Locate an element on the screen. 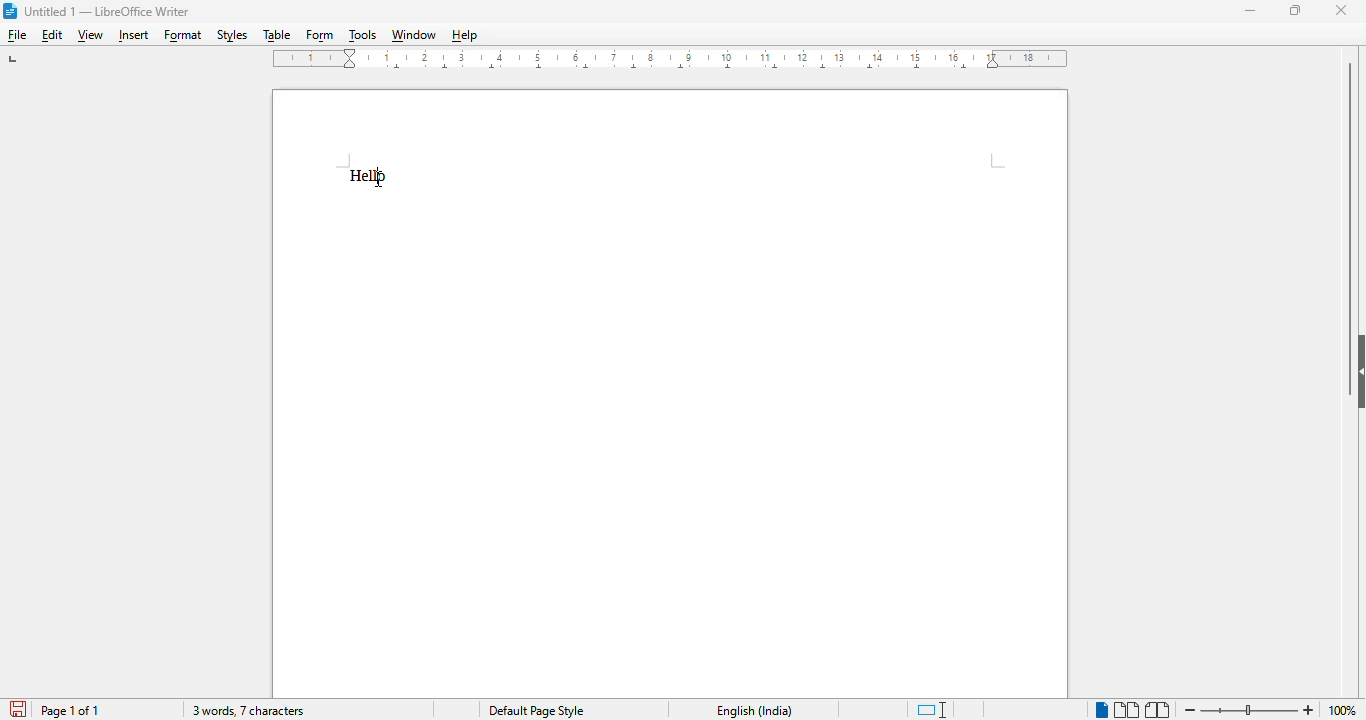 The width and height of the screenshot is (1366, 720). form is located at coordinates (320, 37).